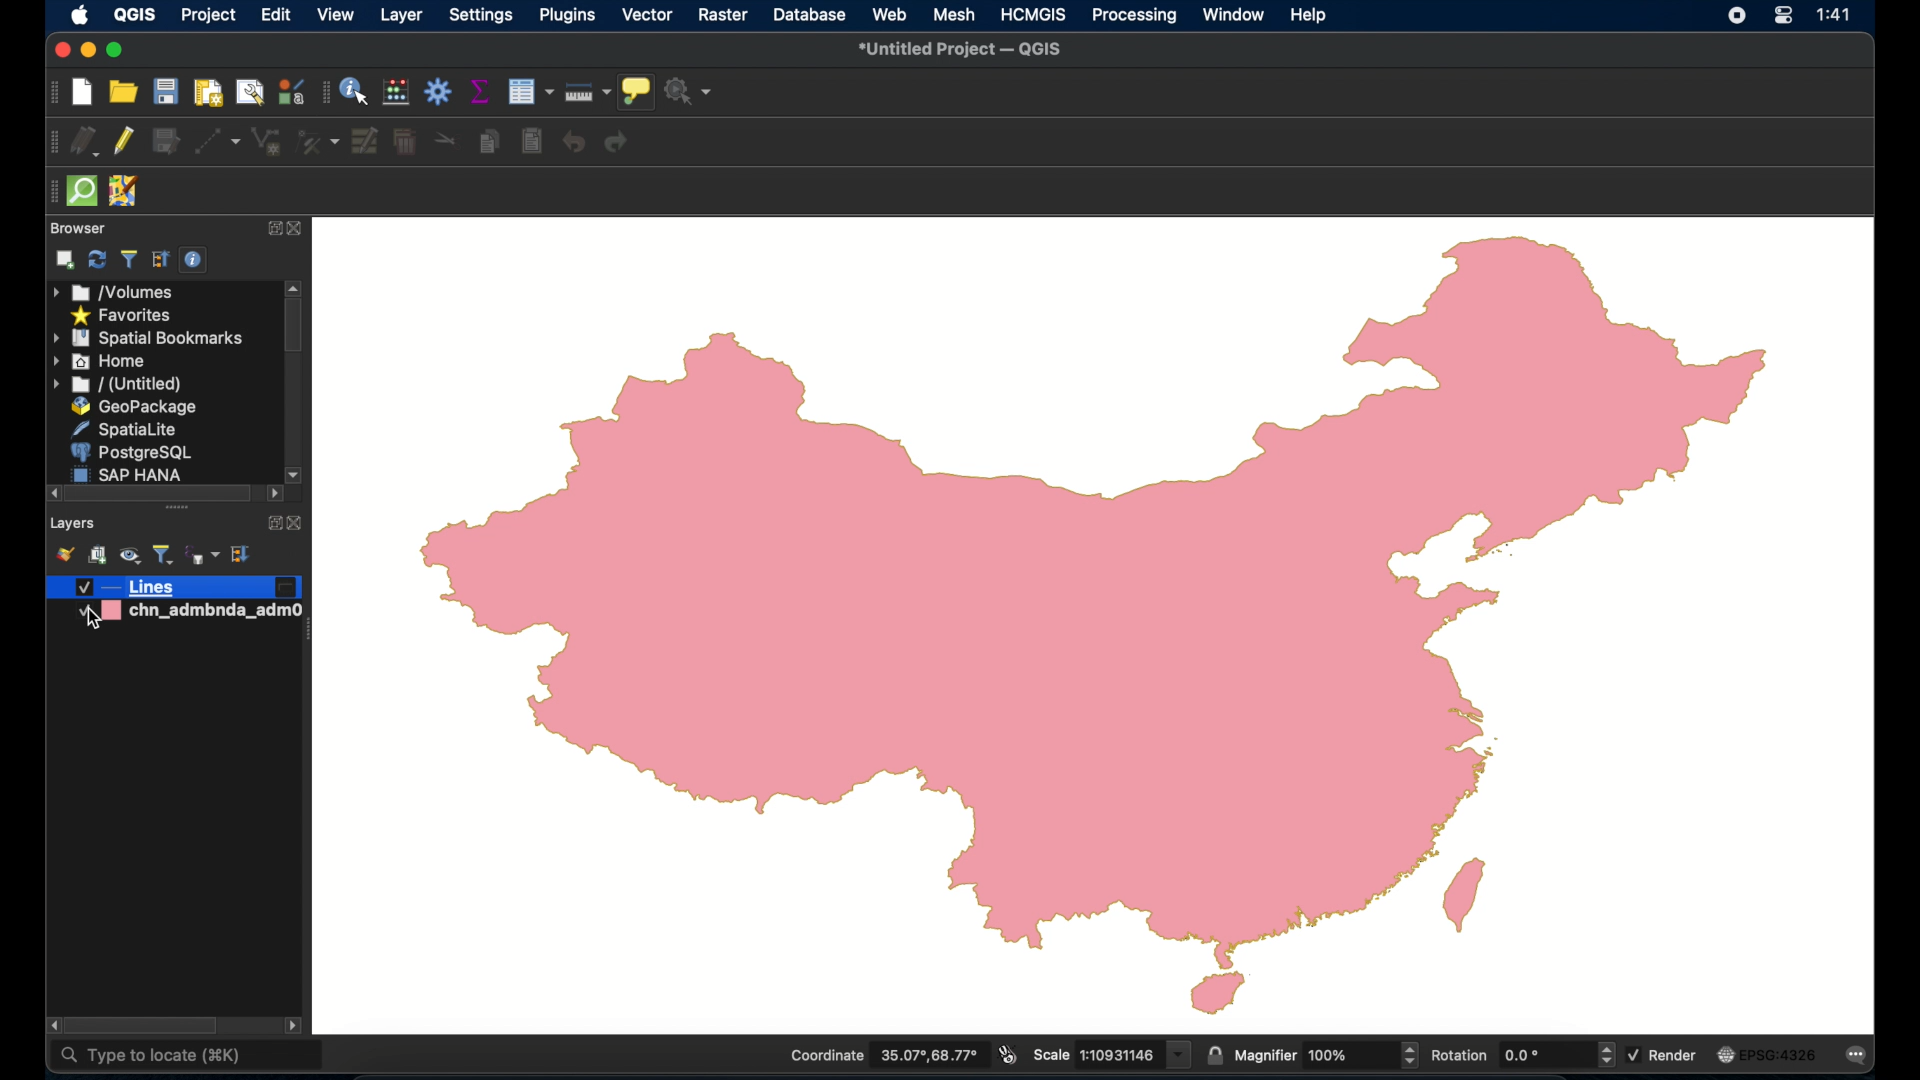 The image size is (1920, 1080). Describe the element at coordinates (209, 17) in the screenshot. I see `project` at that location.